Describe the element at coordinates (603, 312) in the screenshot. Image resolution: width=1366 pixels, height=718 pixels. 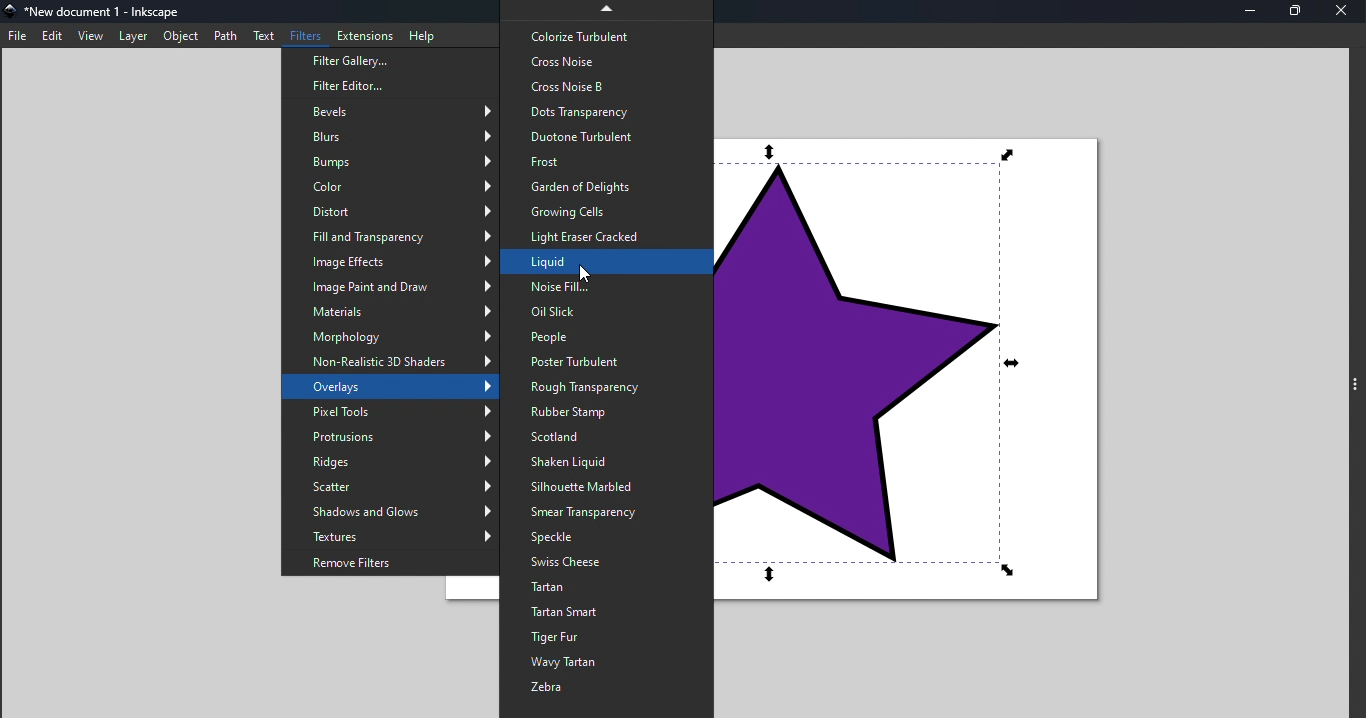
I see `Oil sick` at that location.